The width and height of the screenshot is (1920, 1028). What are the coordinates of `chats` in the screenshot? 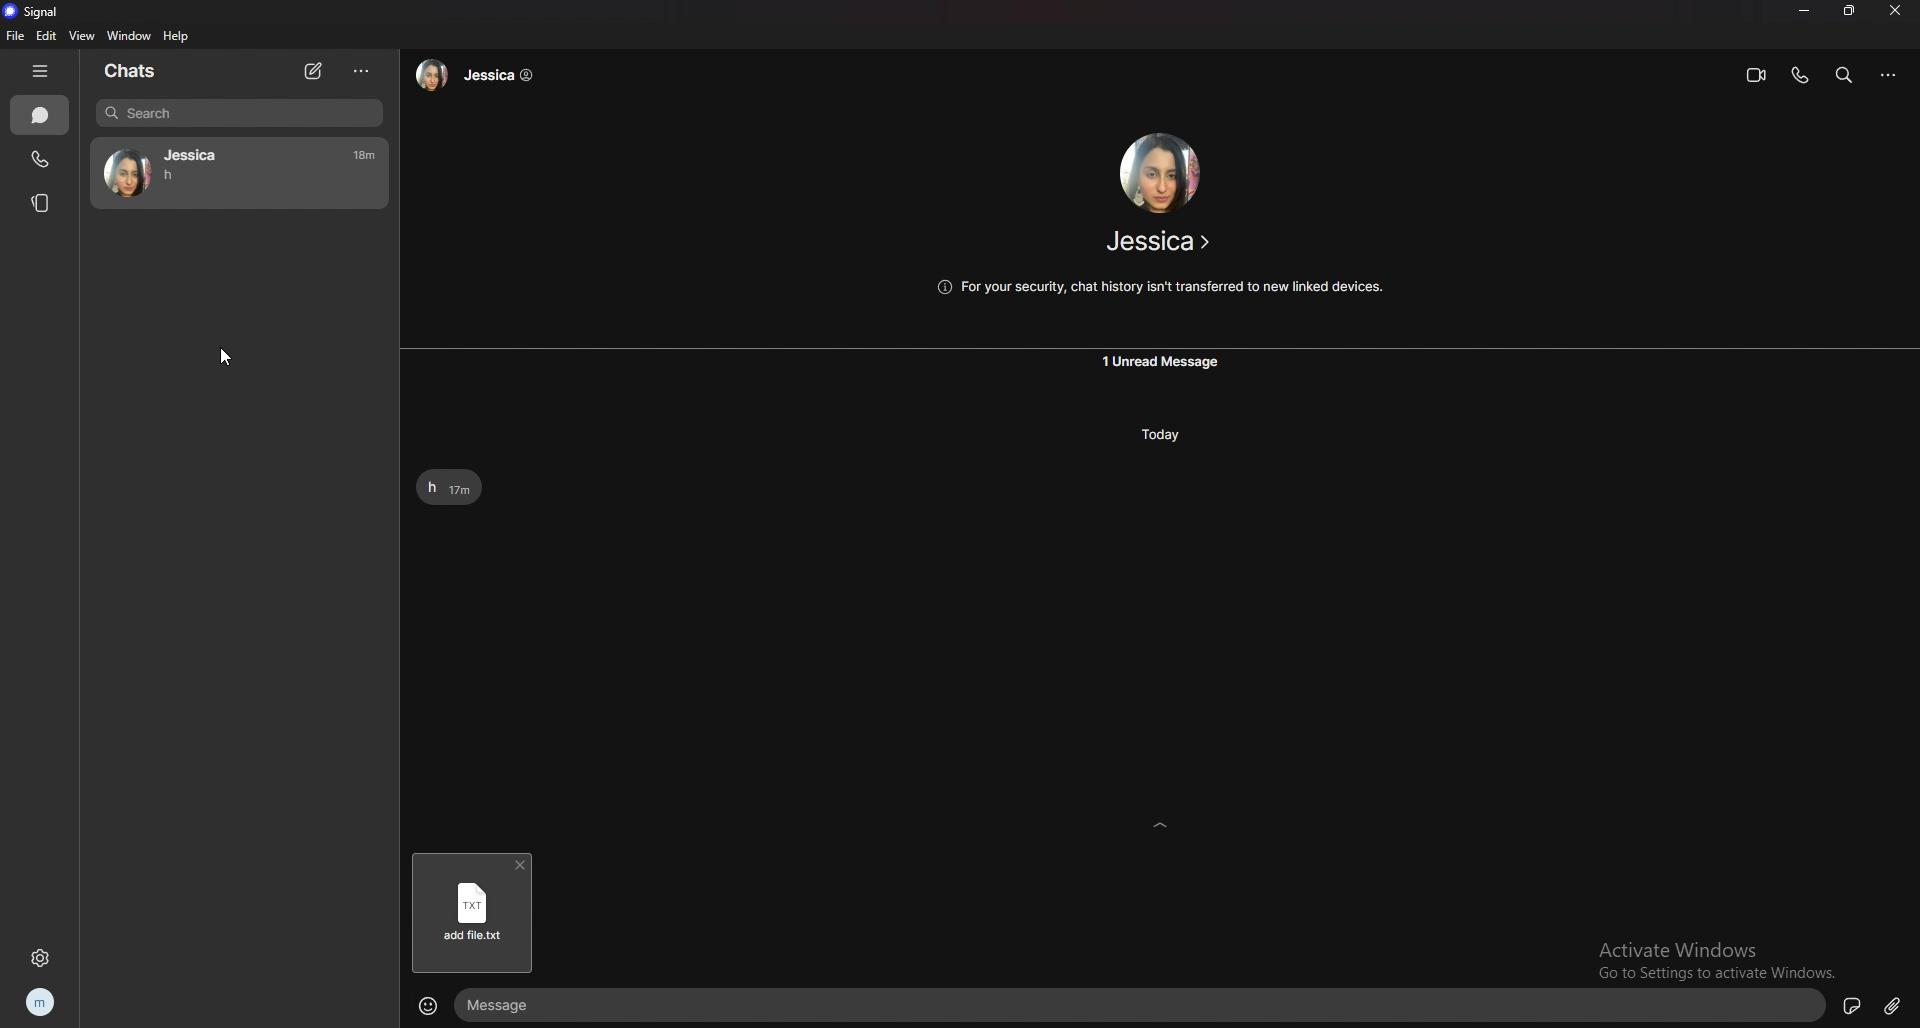 It's located at (136, 71).